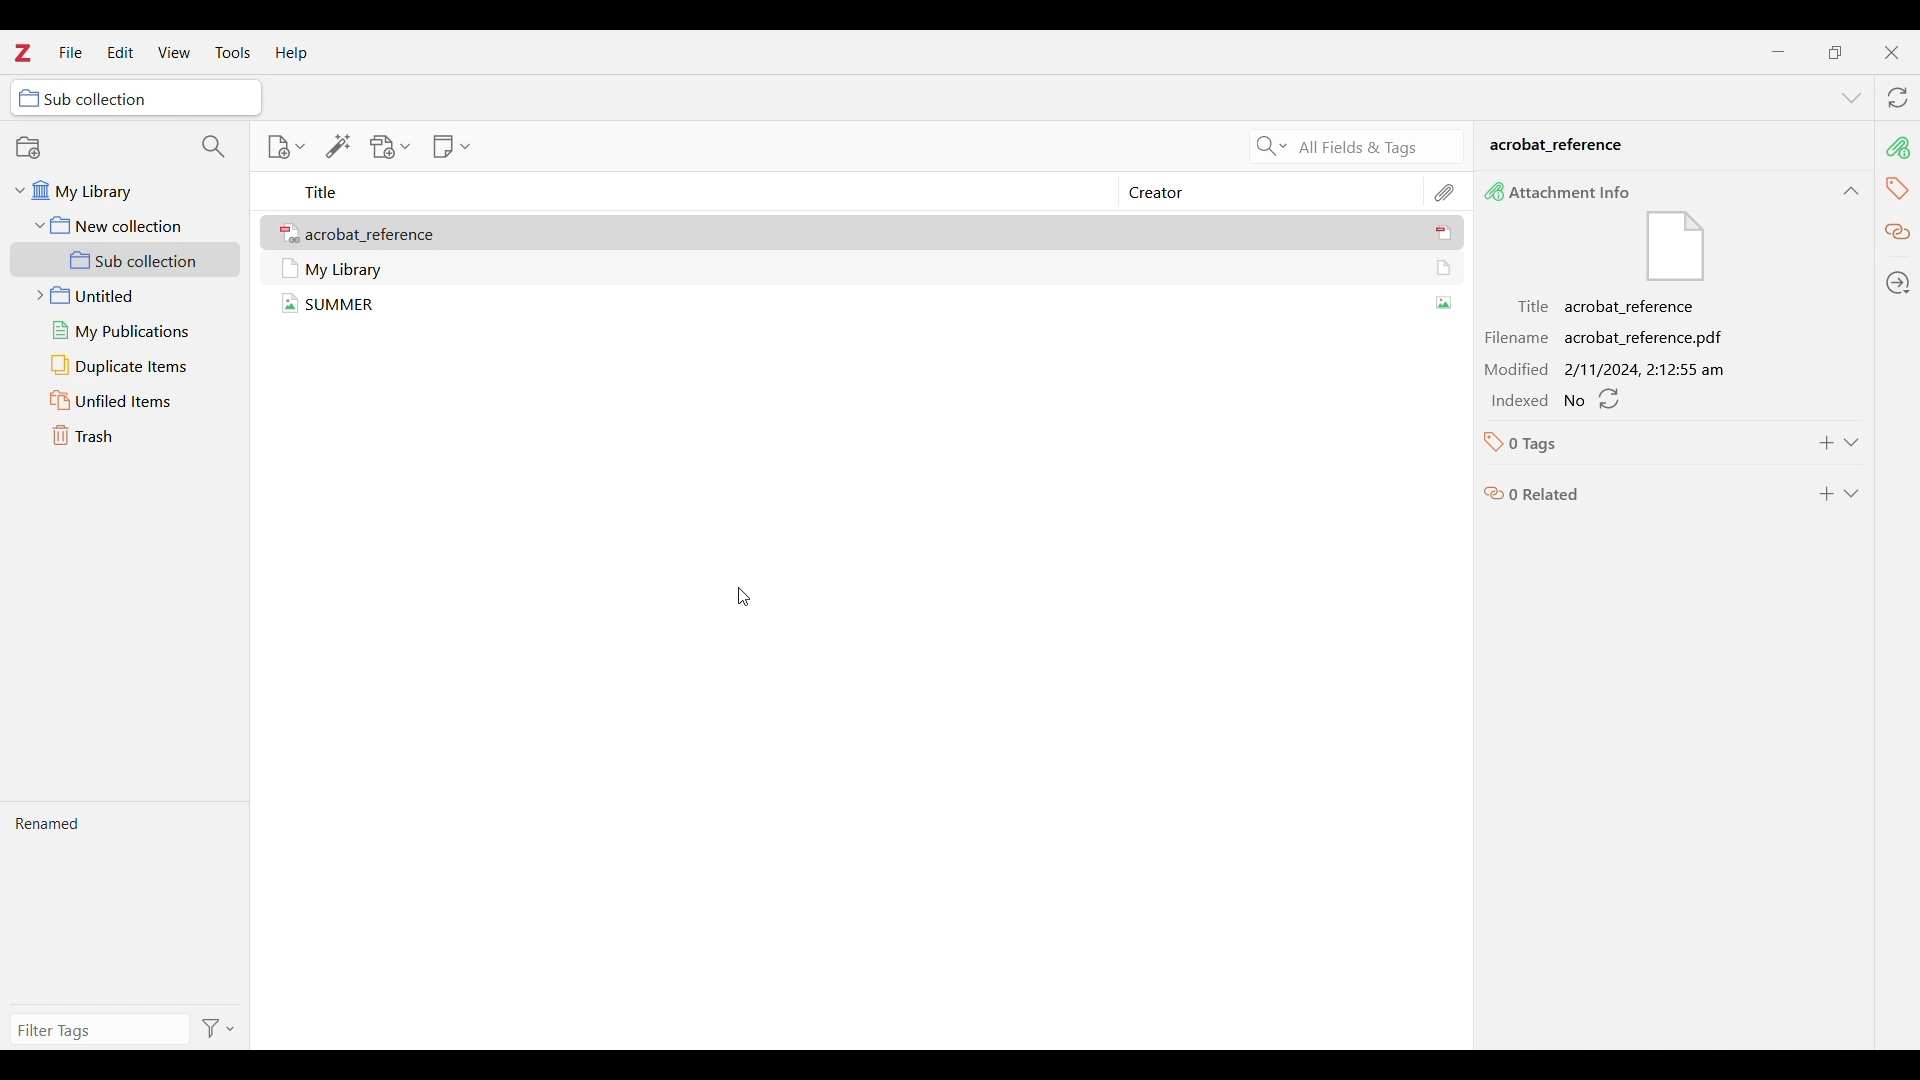 The height and width of the screenshot is (1080, 1920). I want to click on My library folder, so click(121, 195).